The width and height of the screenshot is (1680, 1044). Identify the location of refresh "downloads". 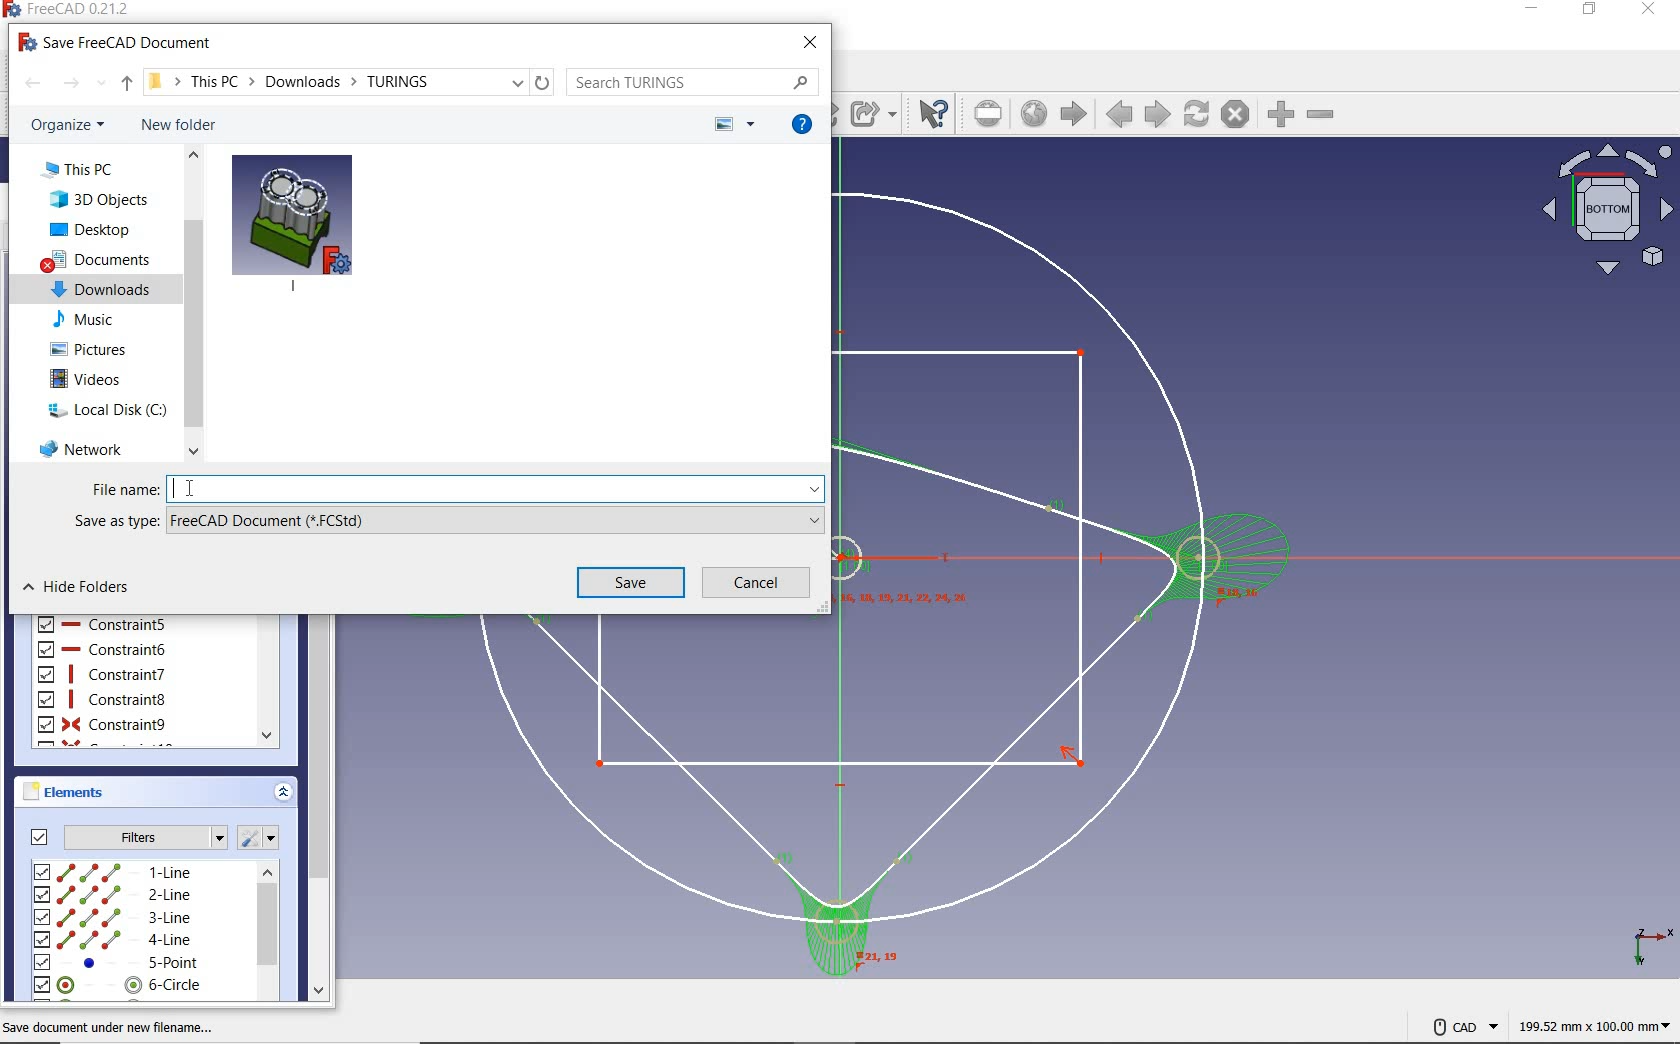
(543, 82).